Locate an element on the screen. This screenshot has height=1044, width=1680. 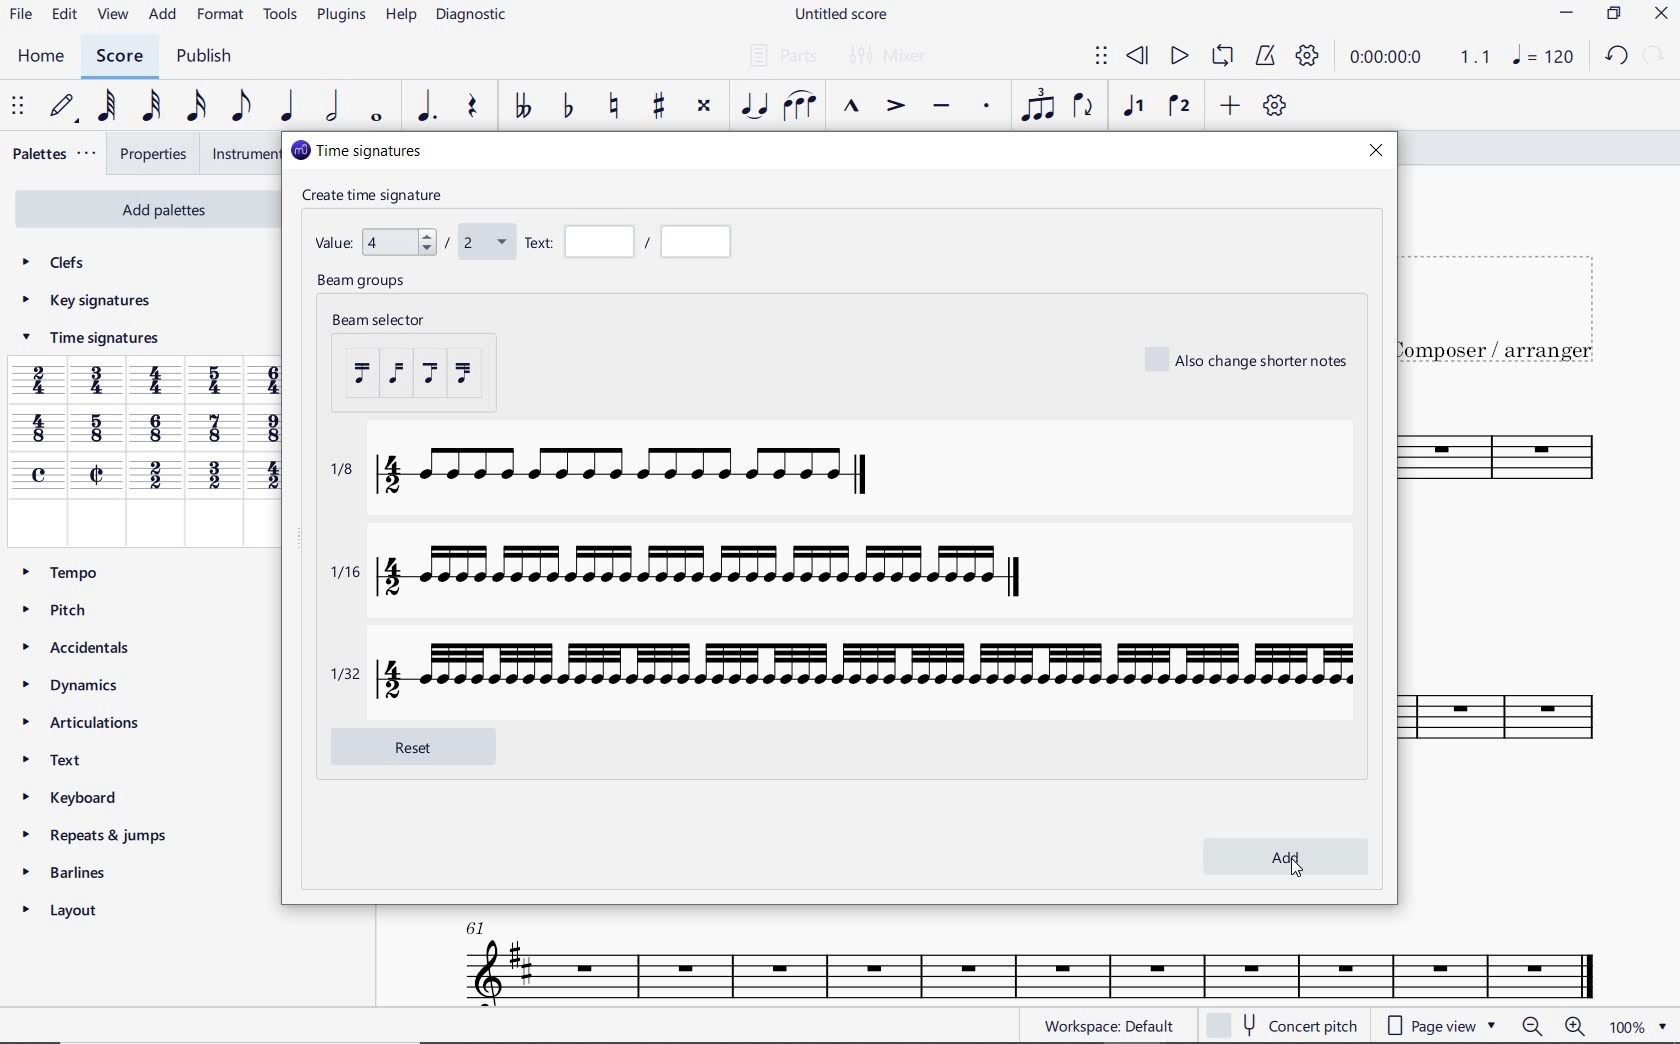
STACCATO is located at coordinates (988, 108).